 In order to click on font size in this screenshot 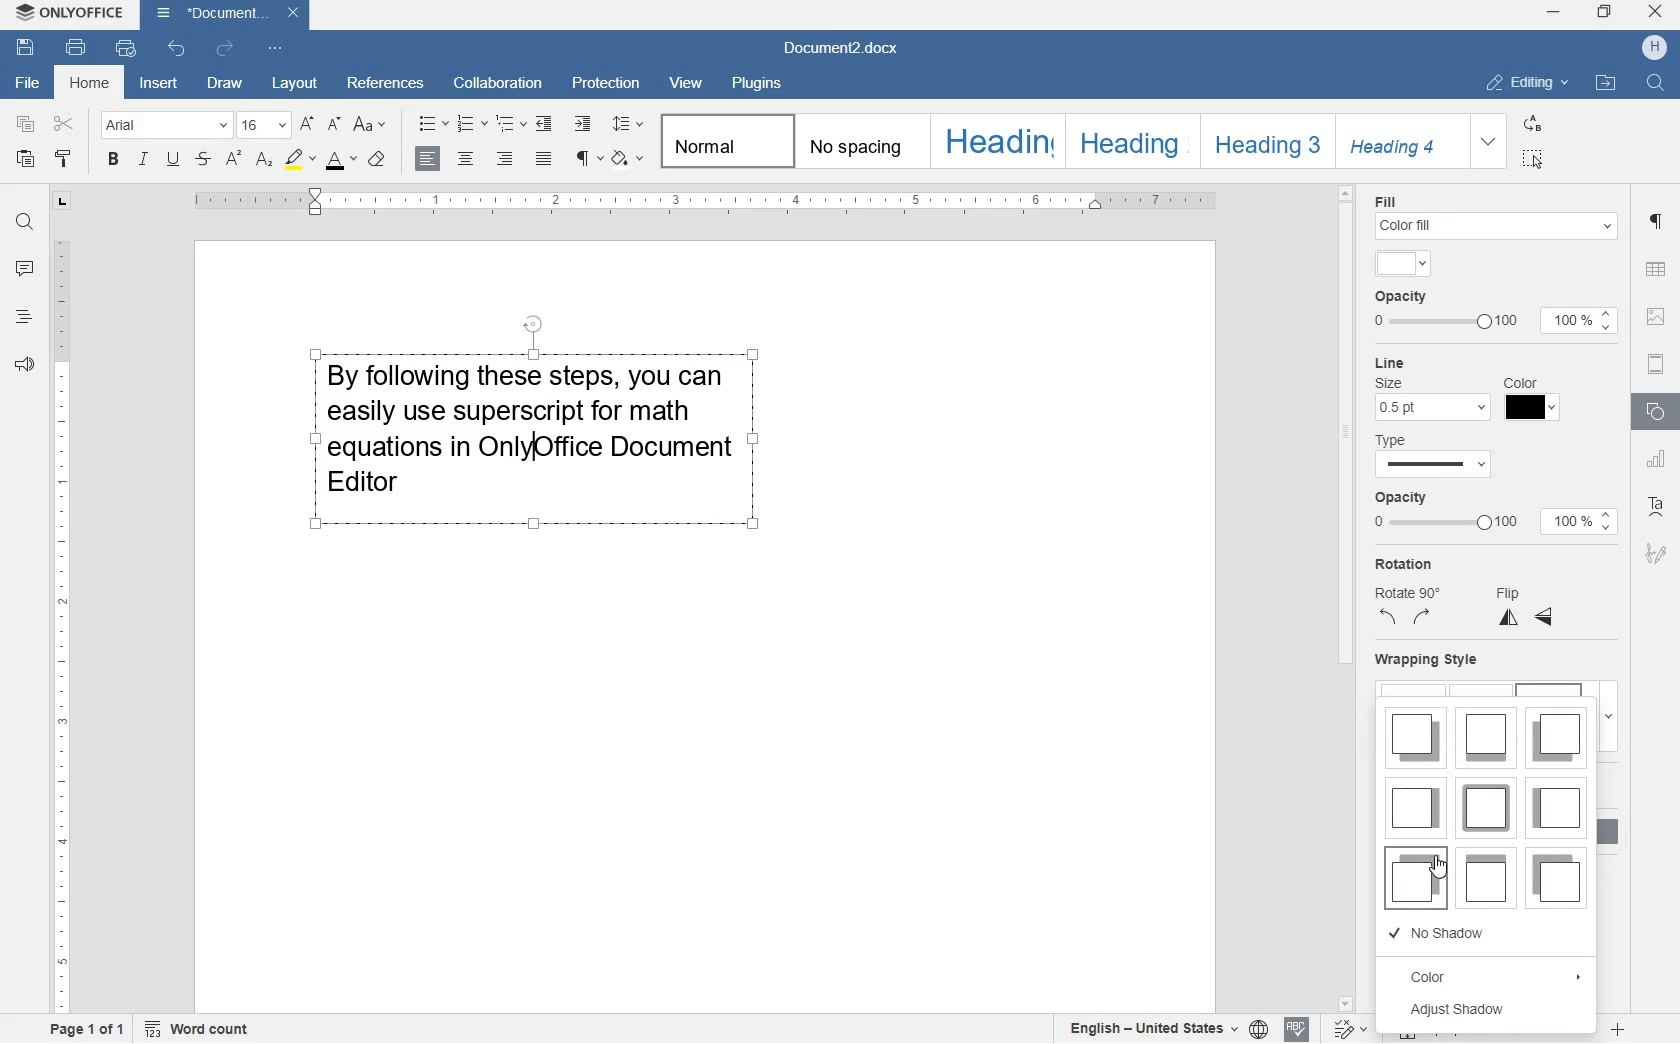, I will do `click(262, 125)`.